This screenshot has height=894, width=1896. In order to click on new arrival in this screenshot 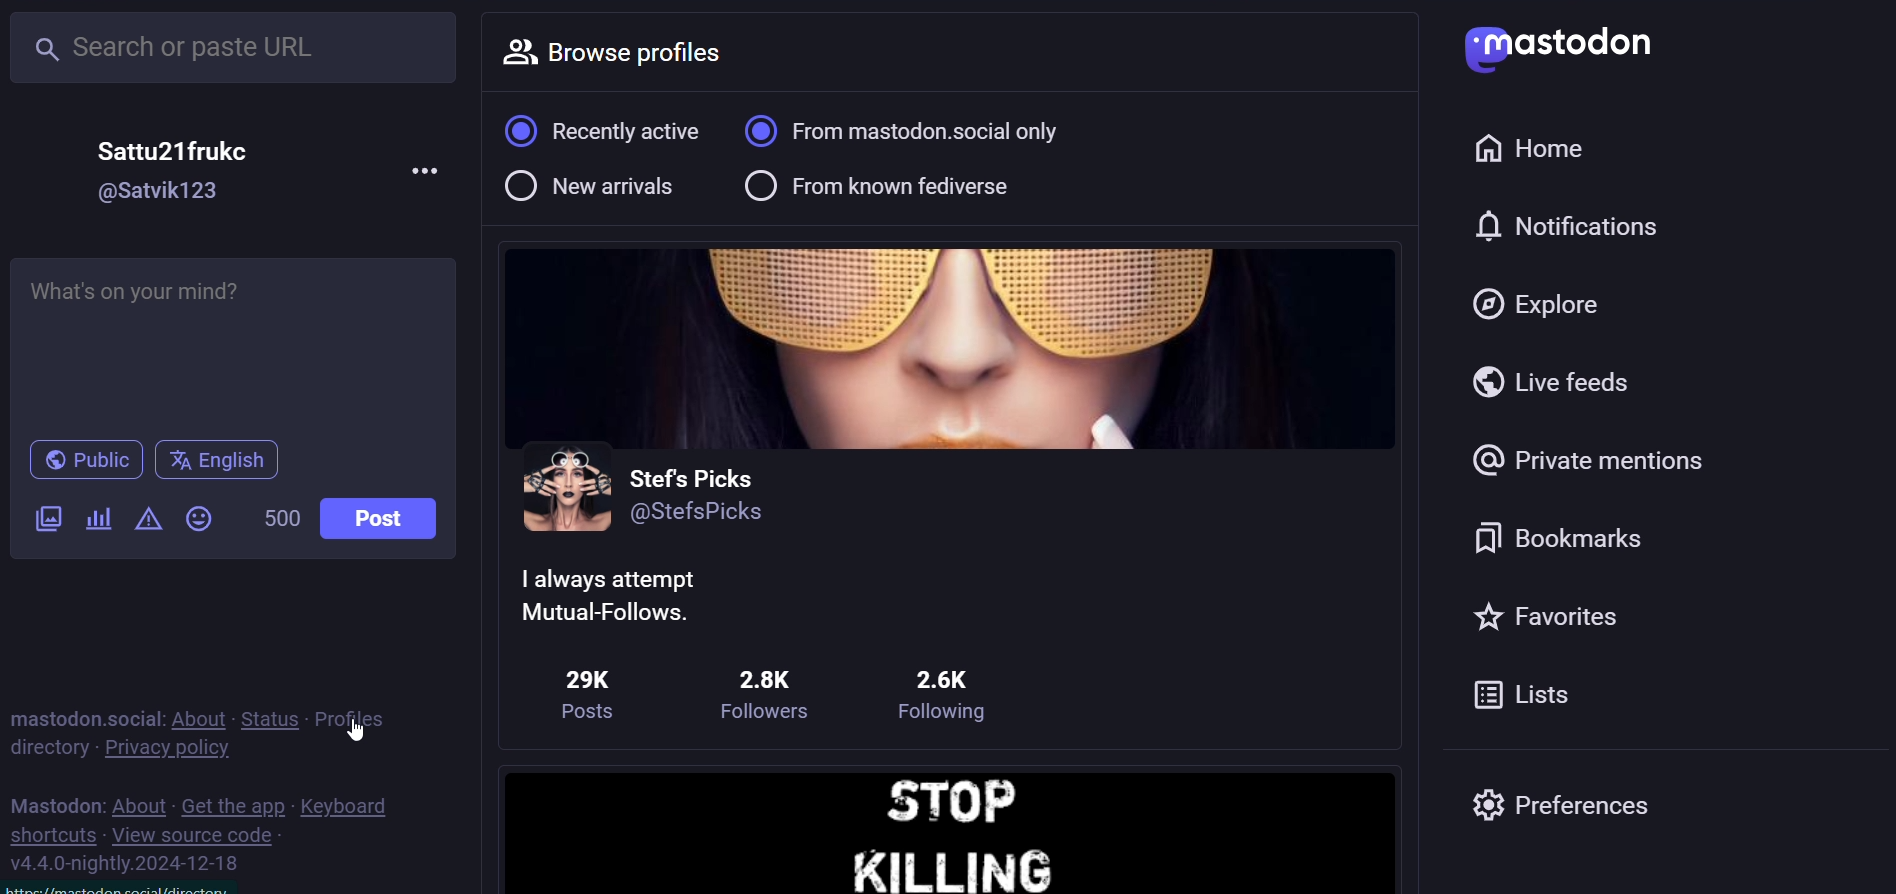, I will do `click(591, 192)`.